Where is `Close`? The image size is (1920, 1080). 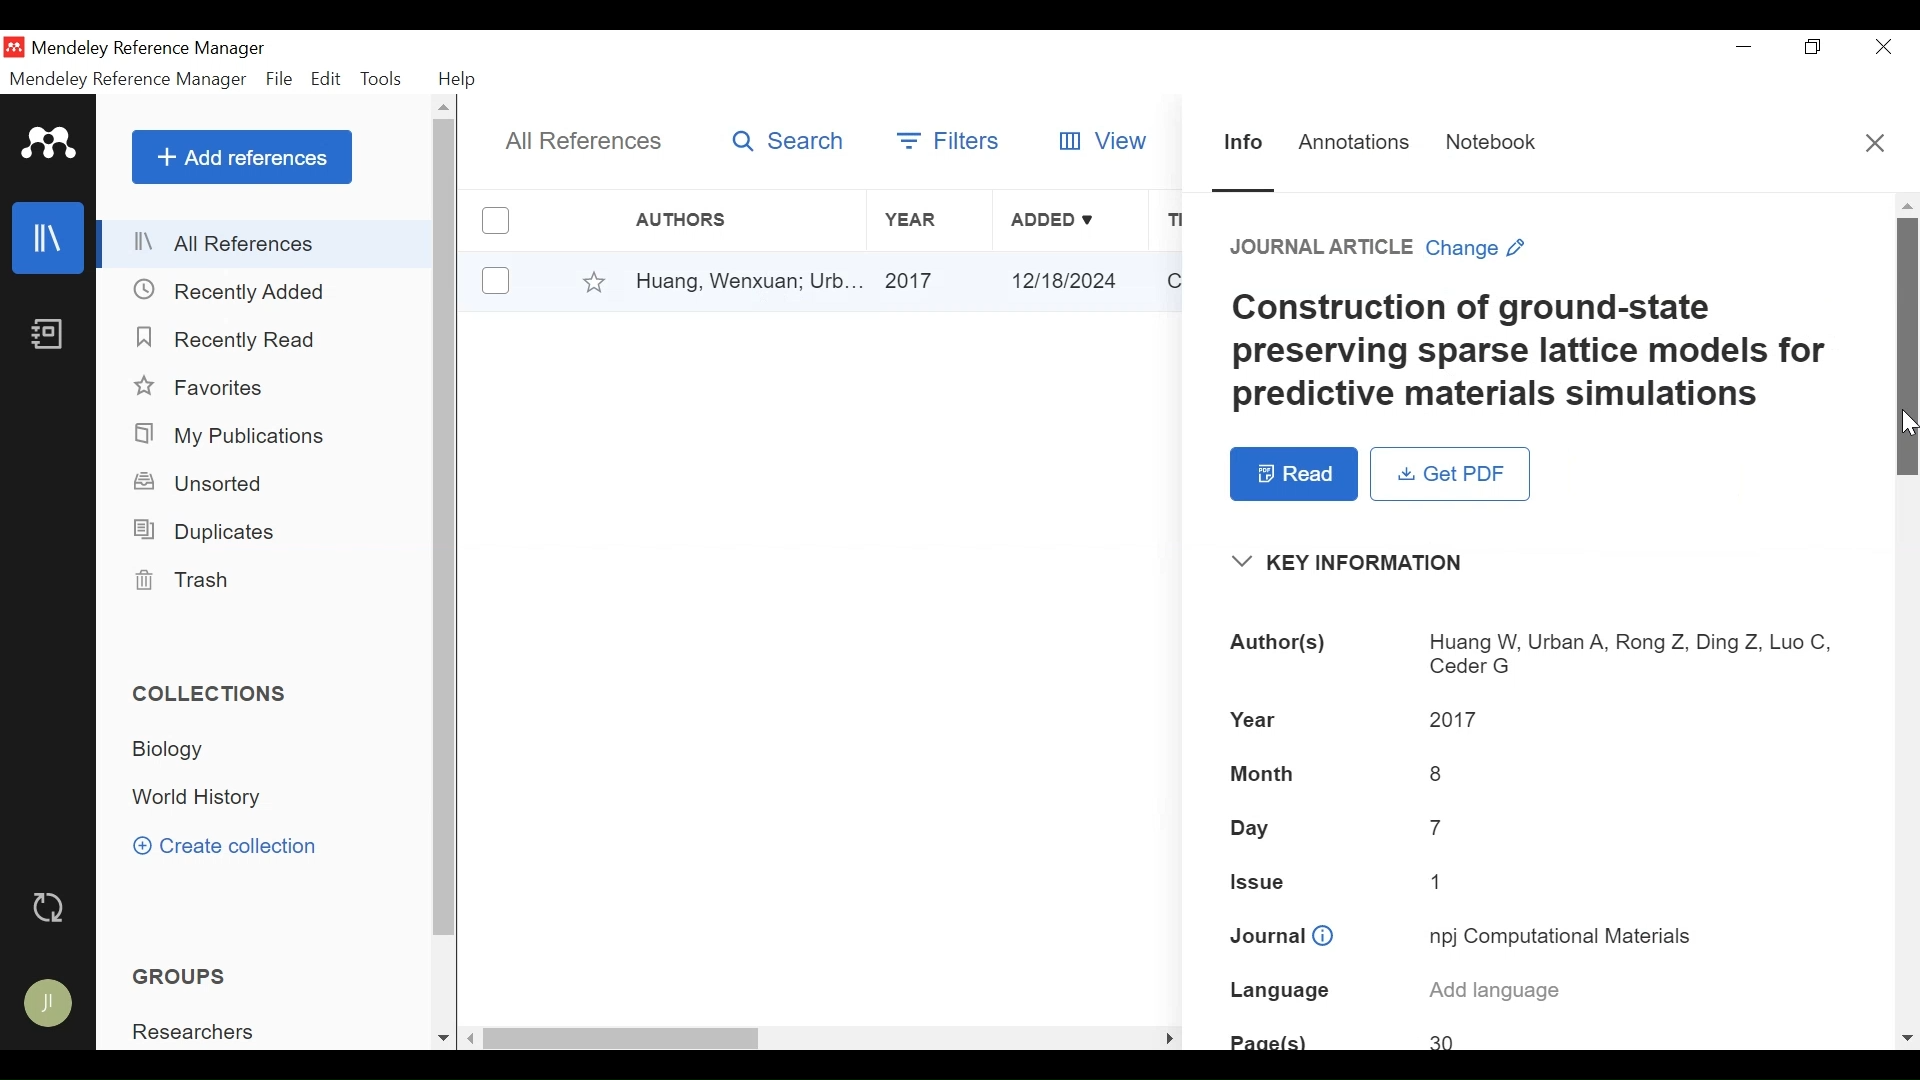
Close is located at coordinates (1883, 46).